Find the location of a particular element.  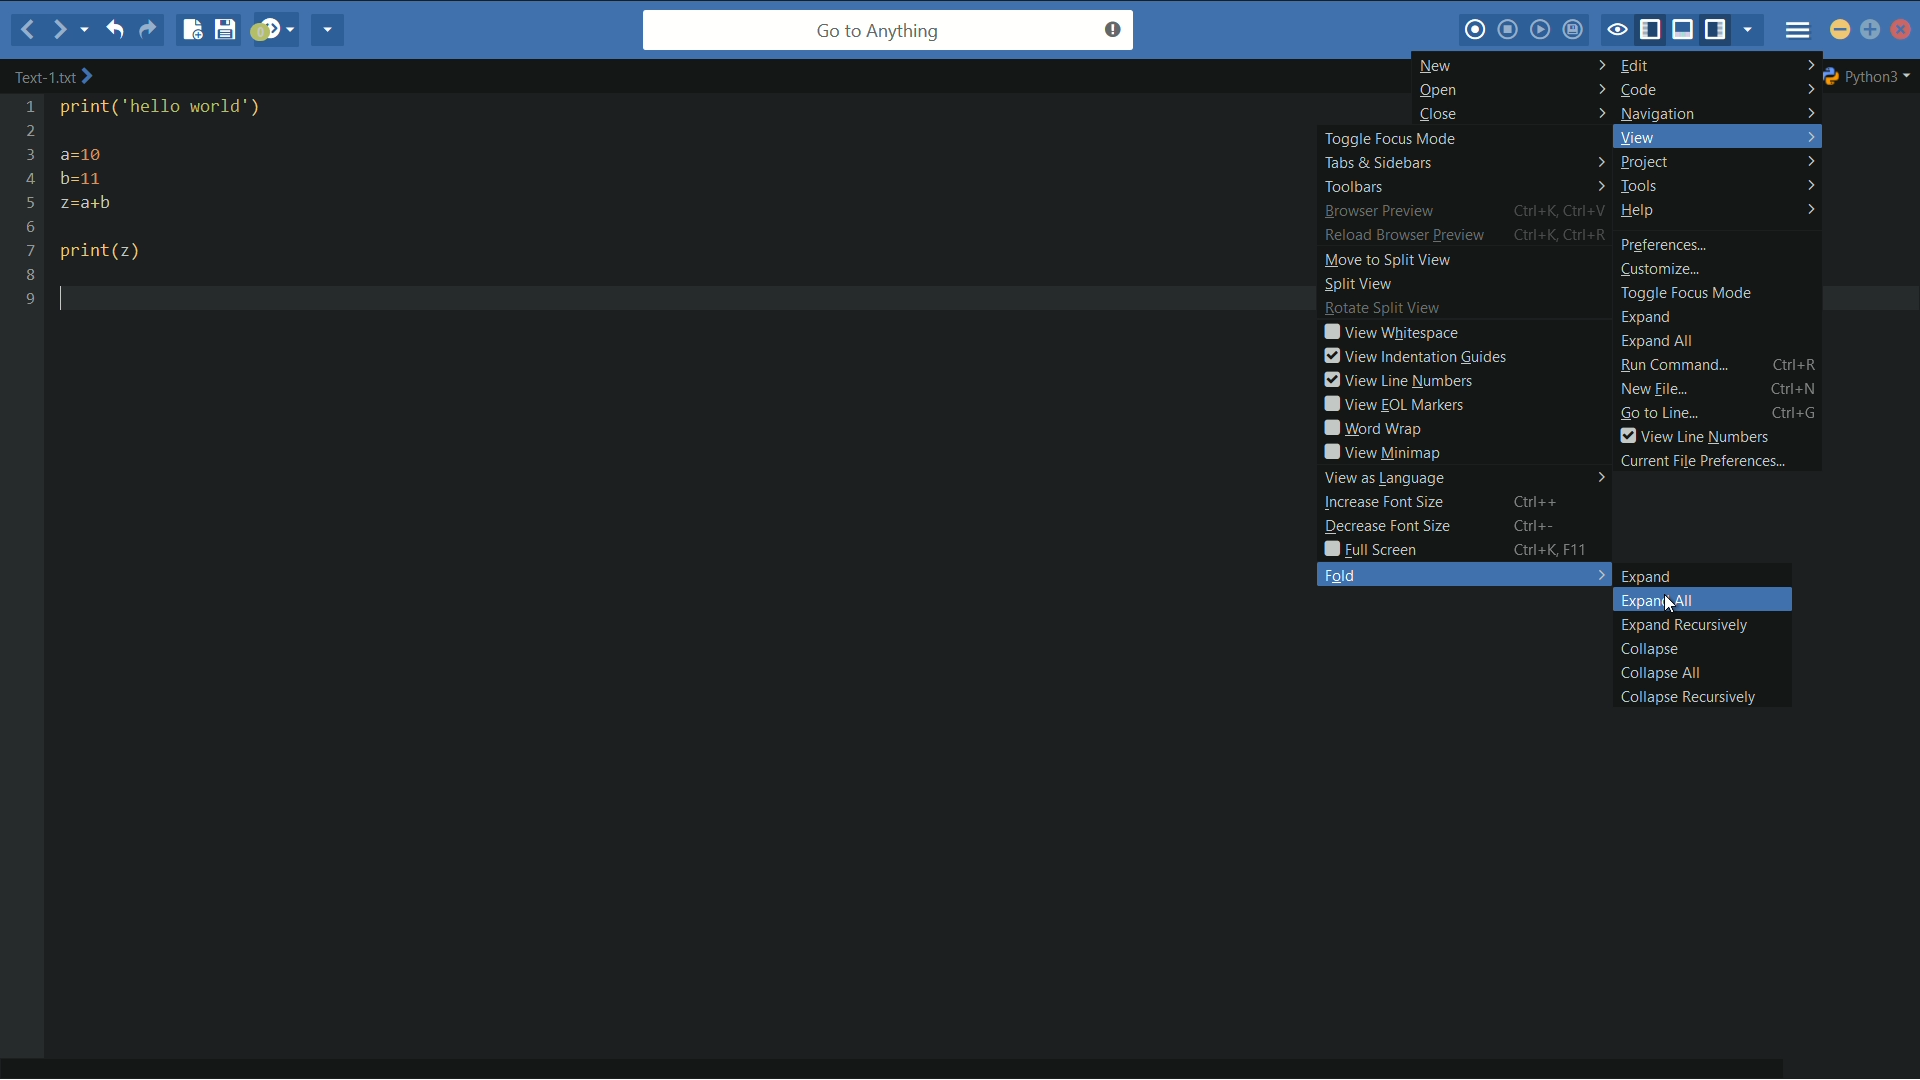

Ctrl+K, F11 is located at coordinates (1557, 549).